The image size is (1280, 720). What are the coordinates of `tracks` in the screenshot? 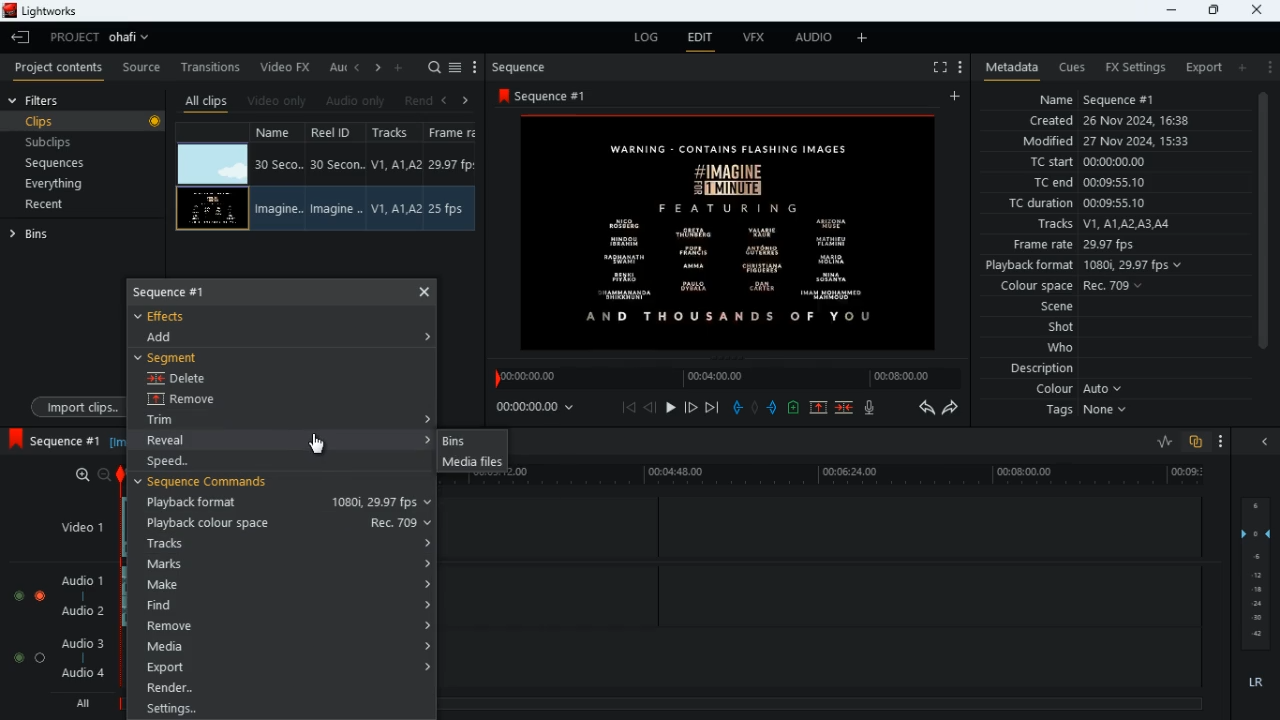 It's located at (394, 134).